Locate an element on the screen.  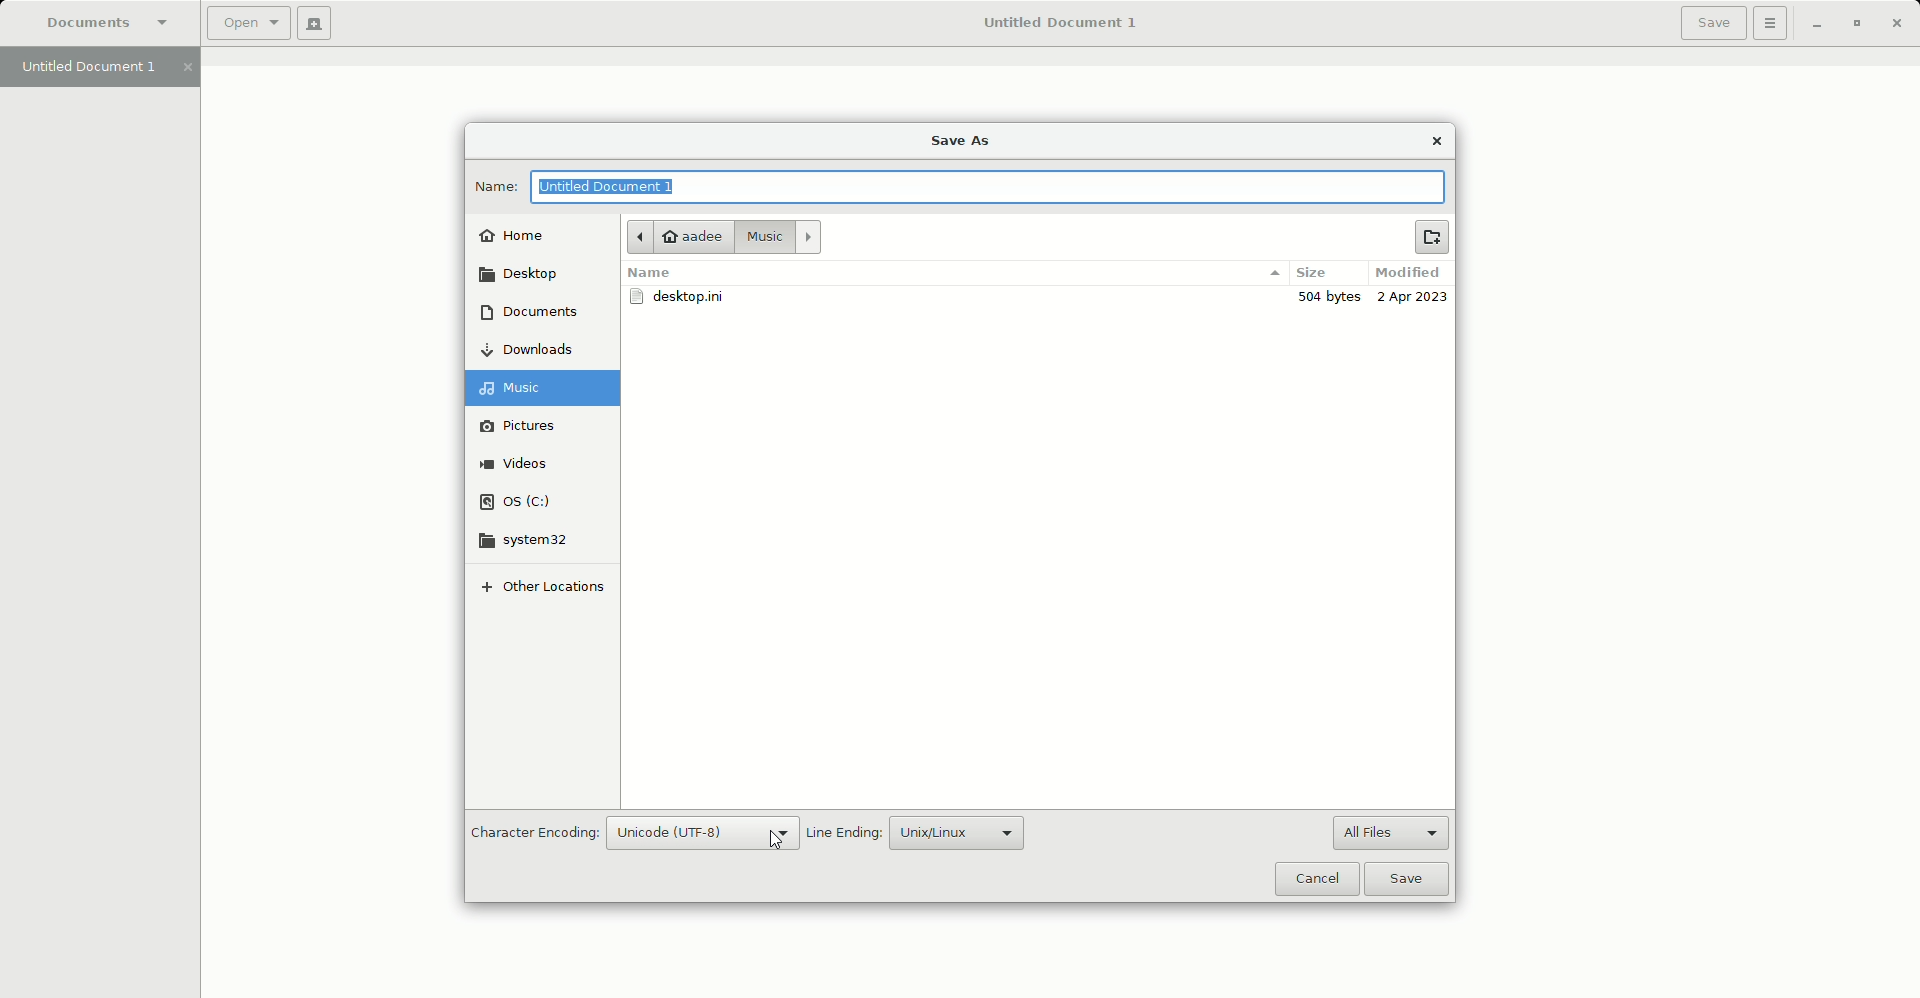
Name is located at coordinates (493, 186).